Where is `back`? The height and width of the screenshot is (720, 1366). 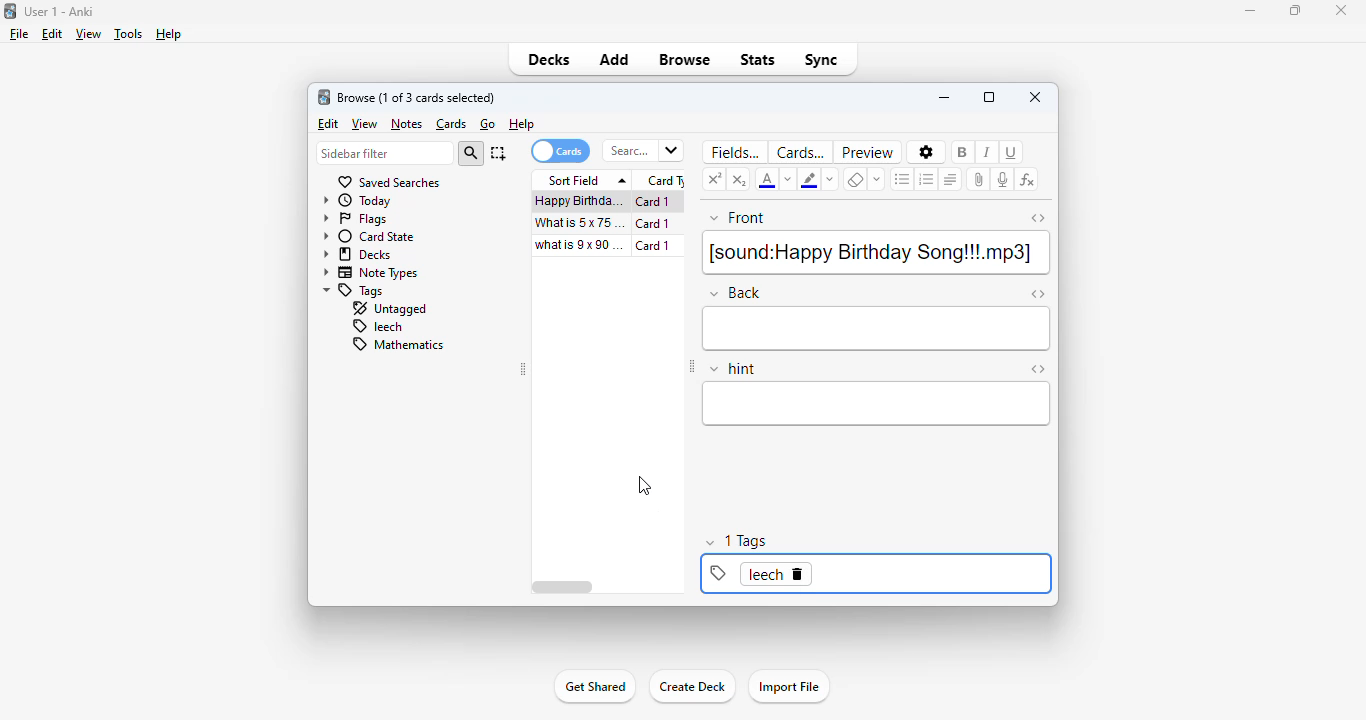 back is located at coordinates (878, 329).